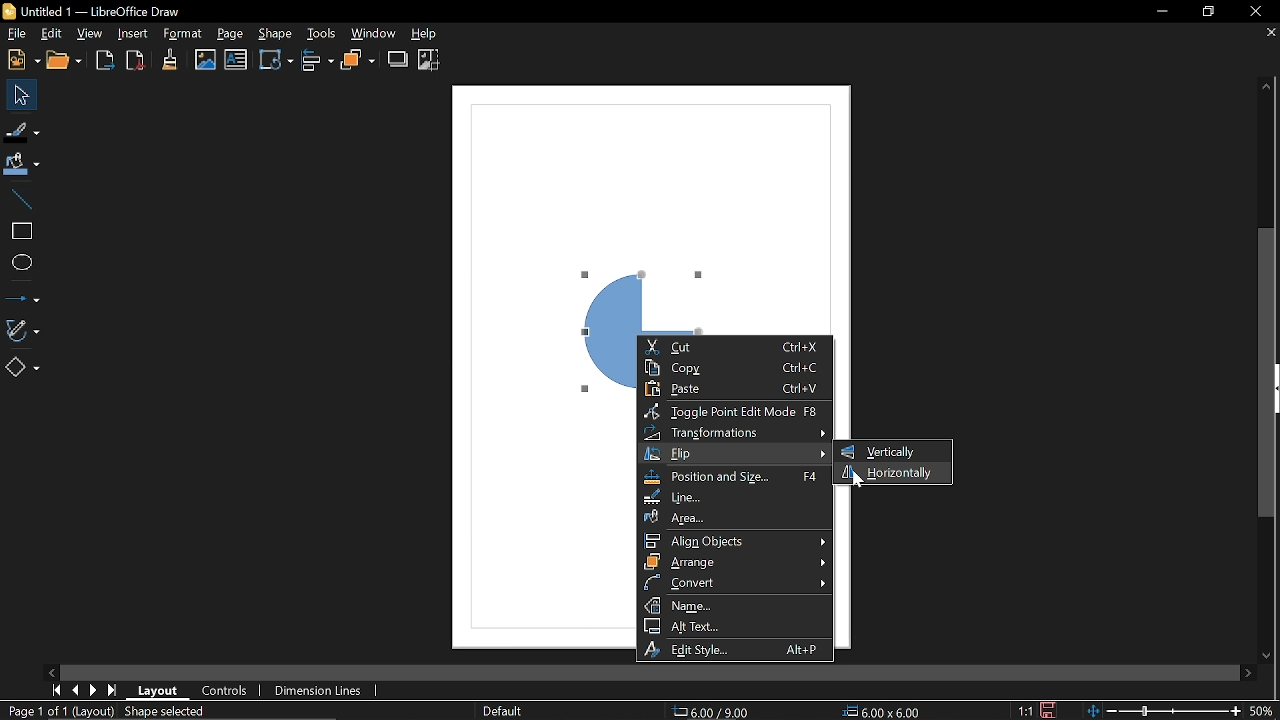  Describe the element at coordinates (160, 690) in the screenshot. I see `Layout` at that location.